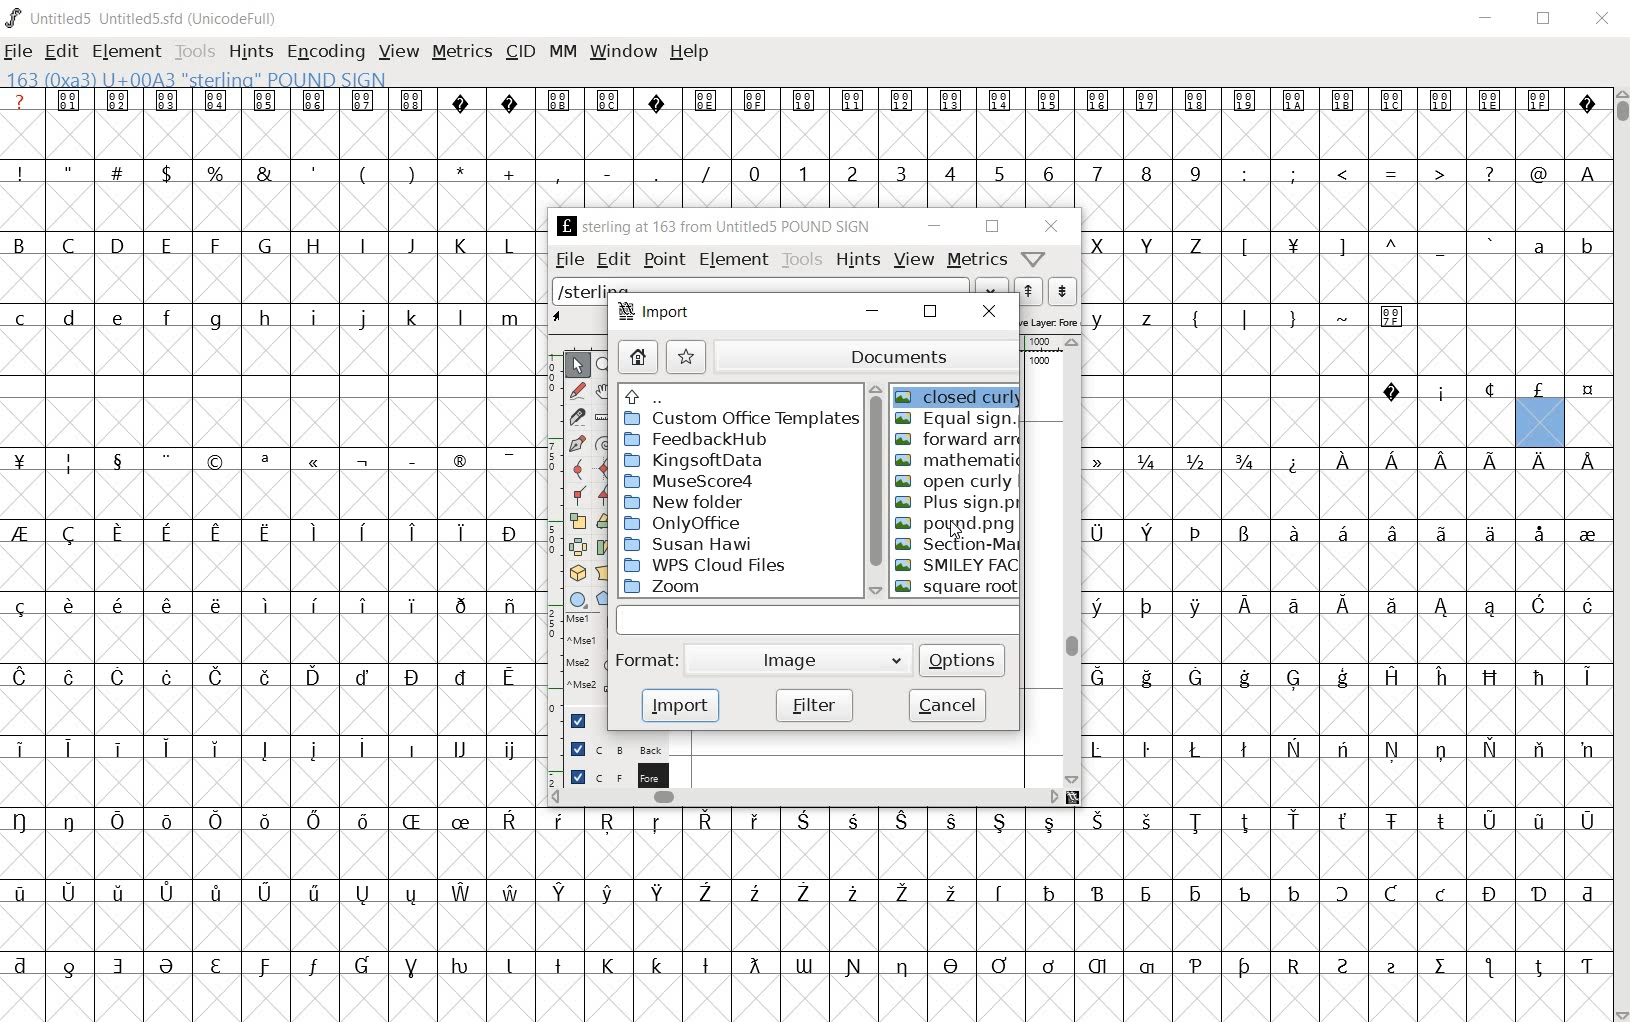 The height and width of the screenshot is (1022, 1630). What do you see at coordinates (604, 521) in the screenshot?
I see `Rotate` at bounding box center [604, 521].